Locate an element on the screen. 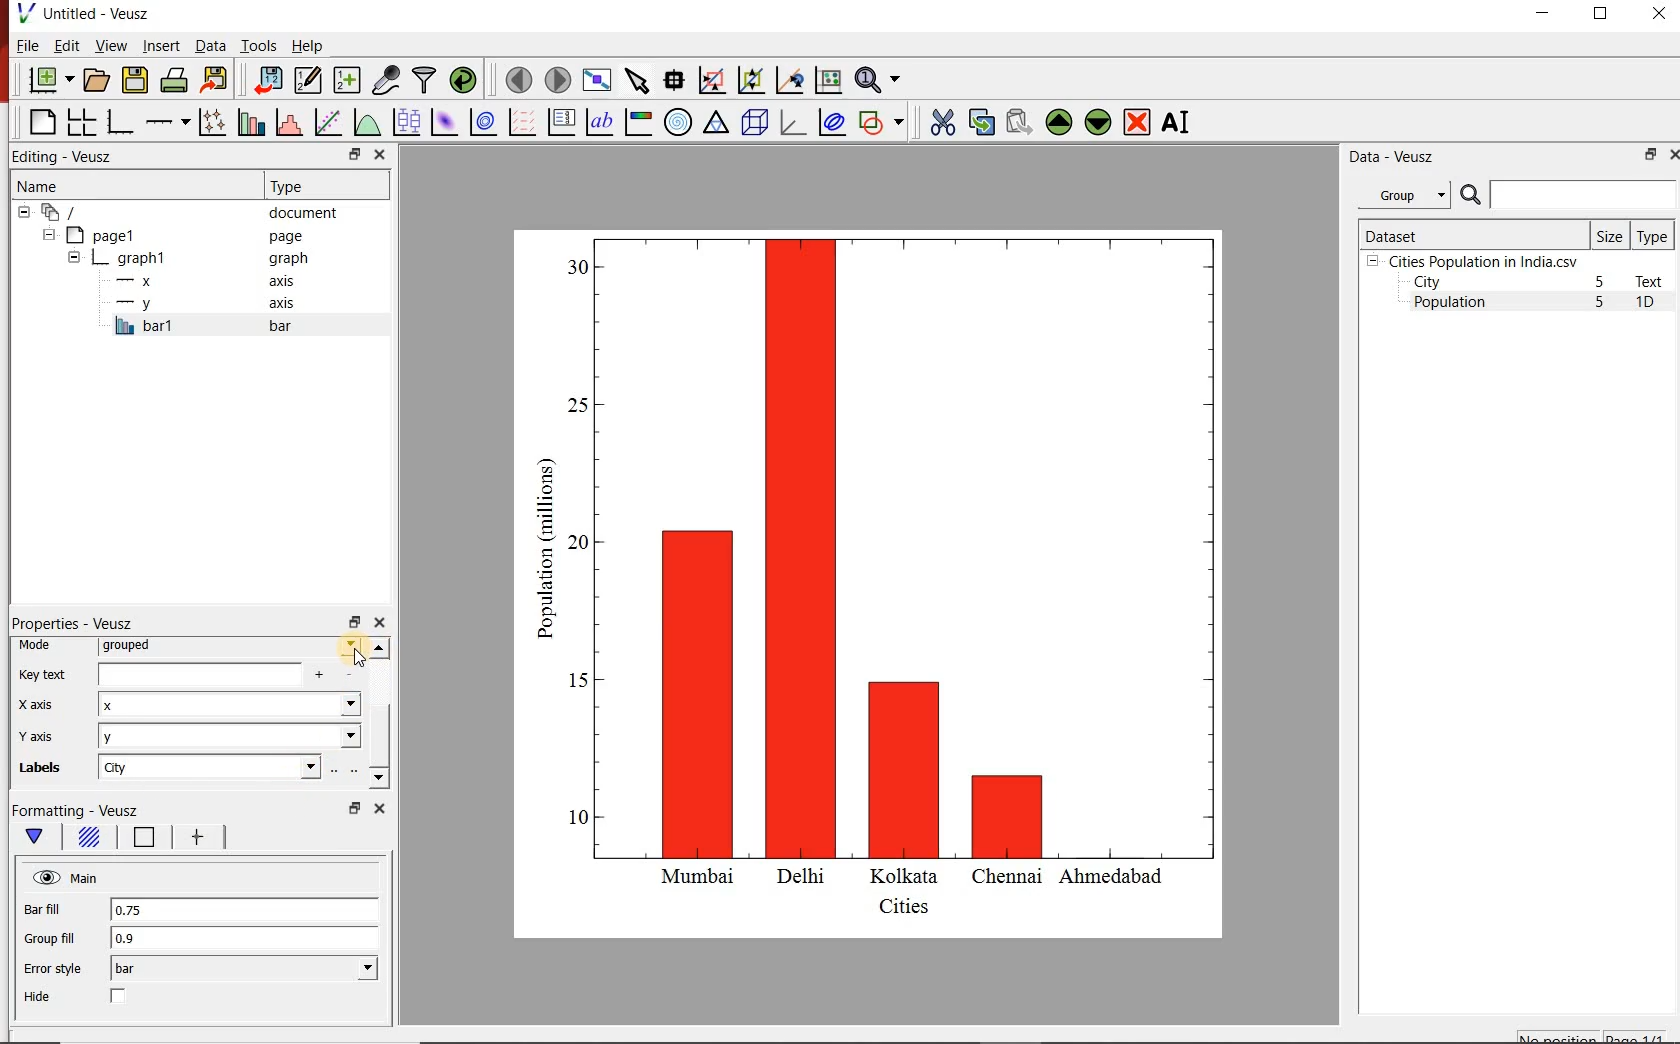 Image resolution: width=1680 pixels, height=1044 pixels. bar is located at coordinates (244, 969).